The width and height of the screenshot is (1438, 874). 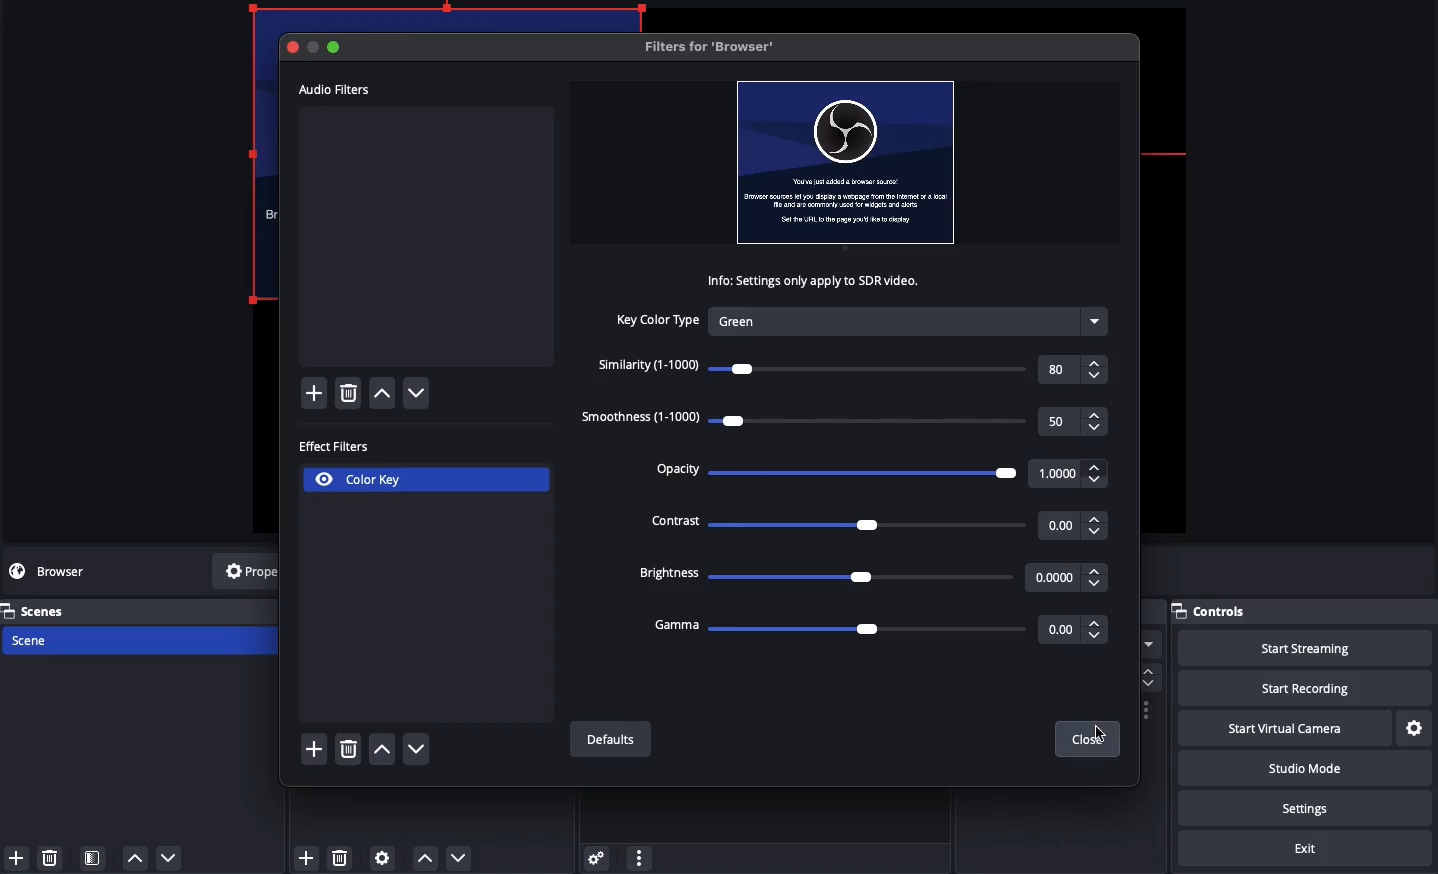 I want to click on Close, so click(x=295, y=46).